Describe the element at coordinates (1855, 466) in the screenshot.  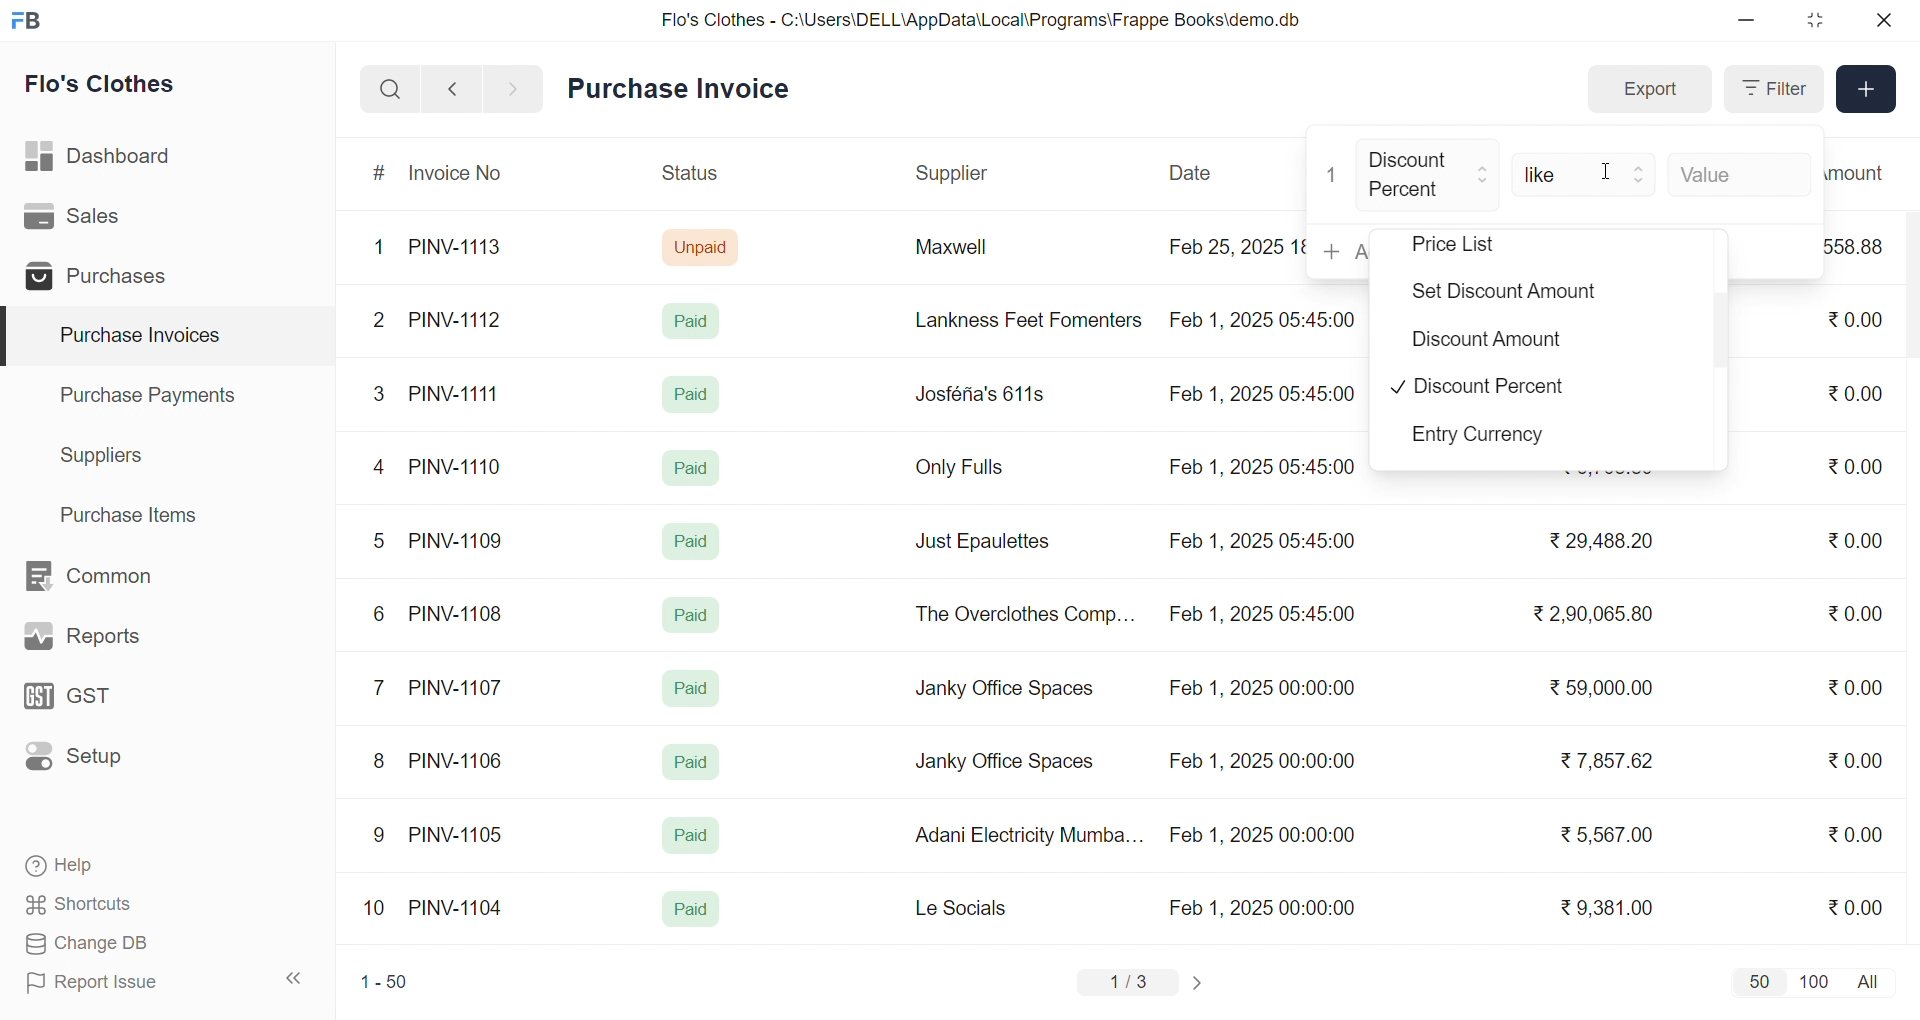
I see `₹0.00` at that location.